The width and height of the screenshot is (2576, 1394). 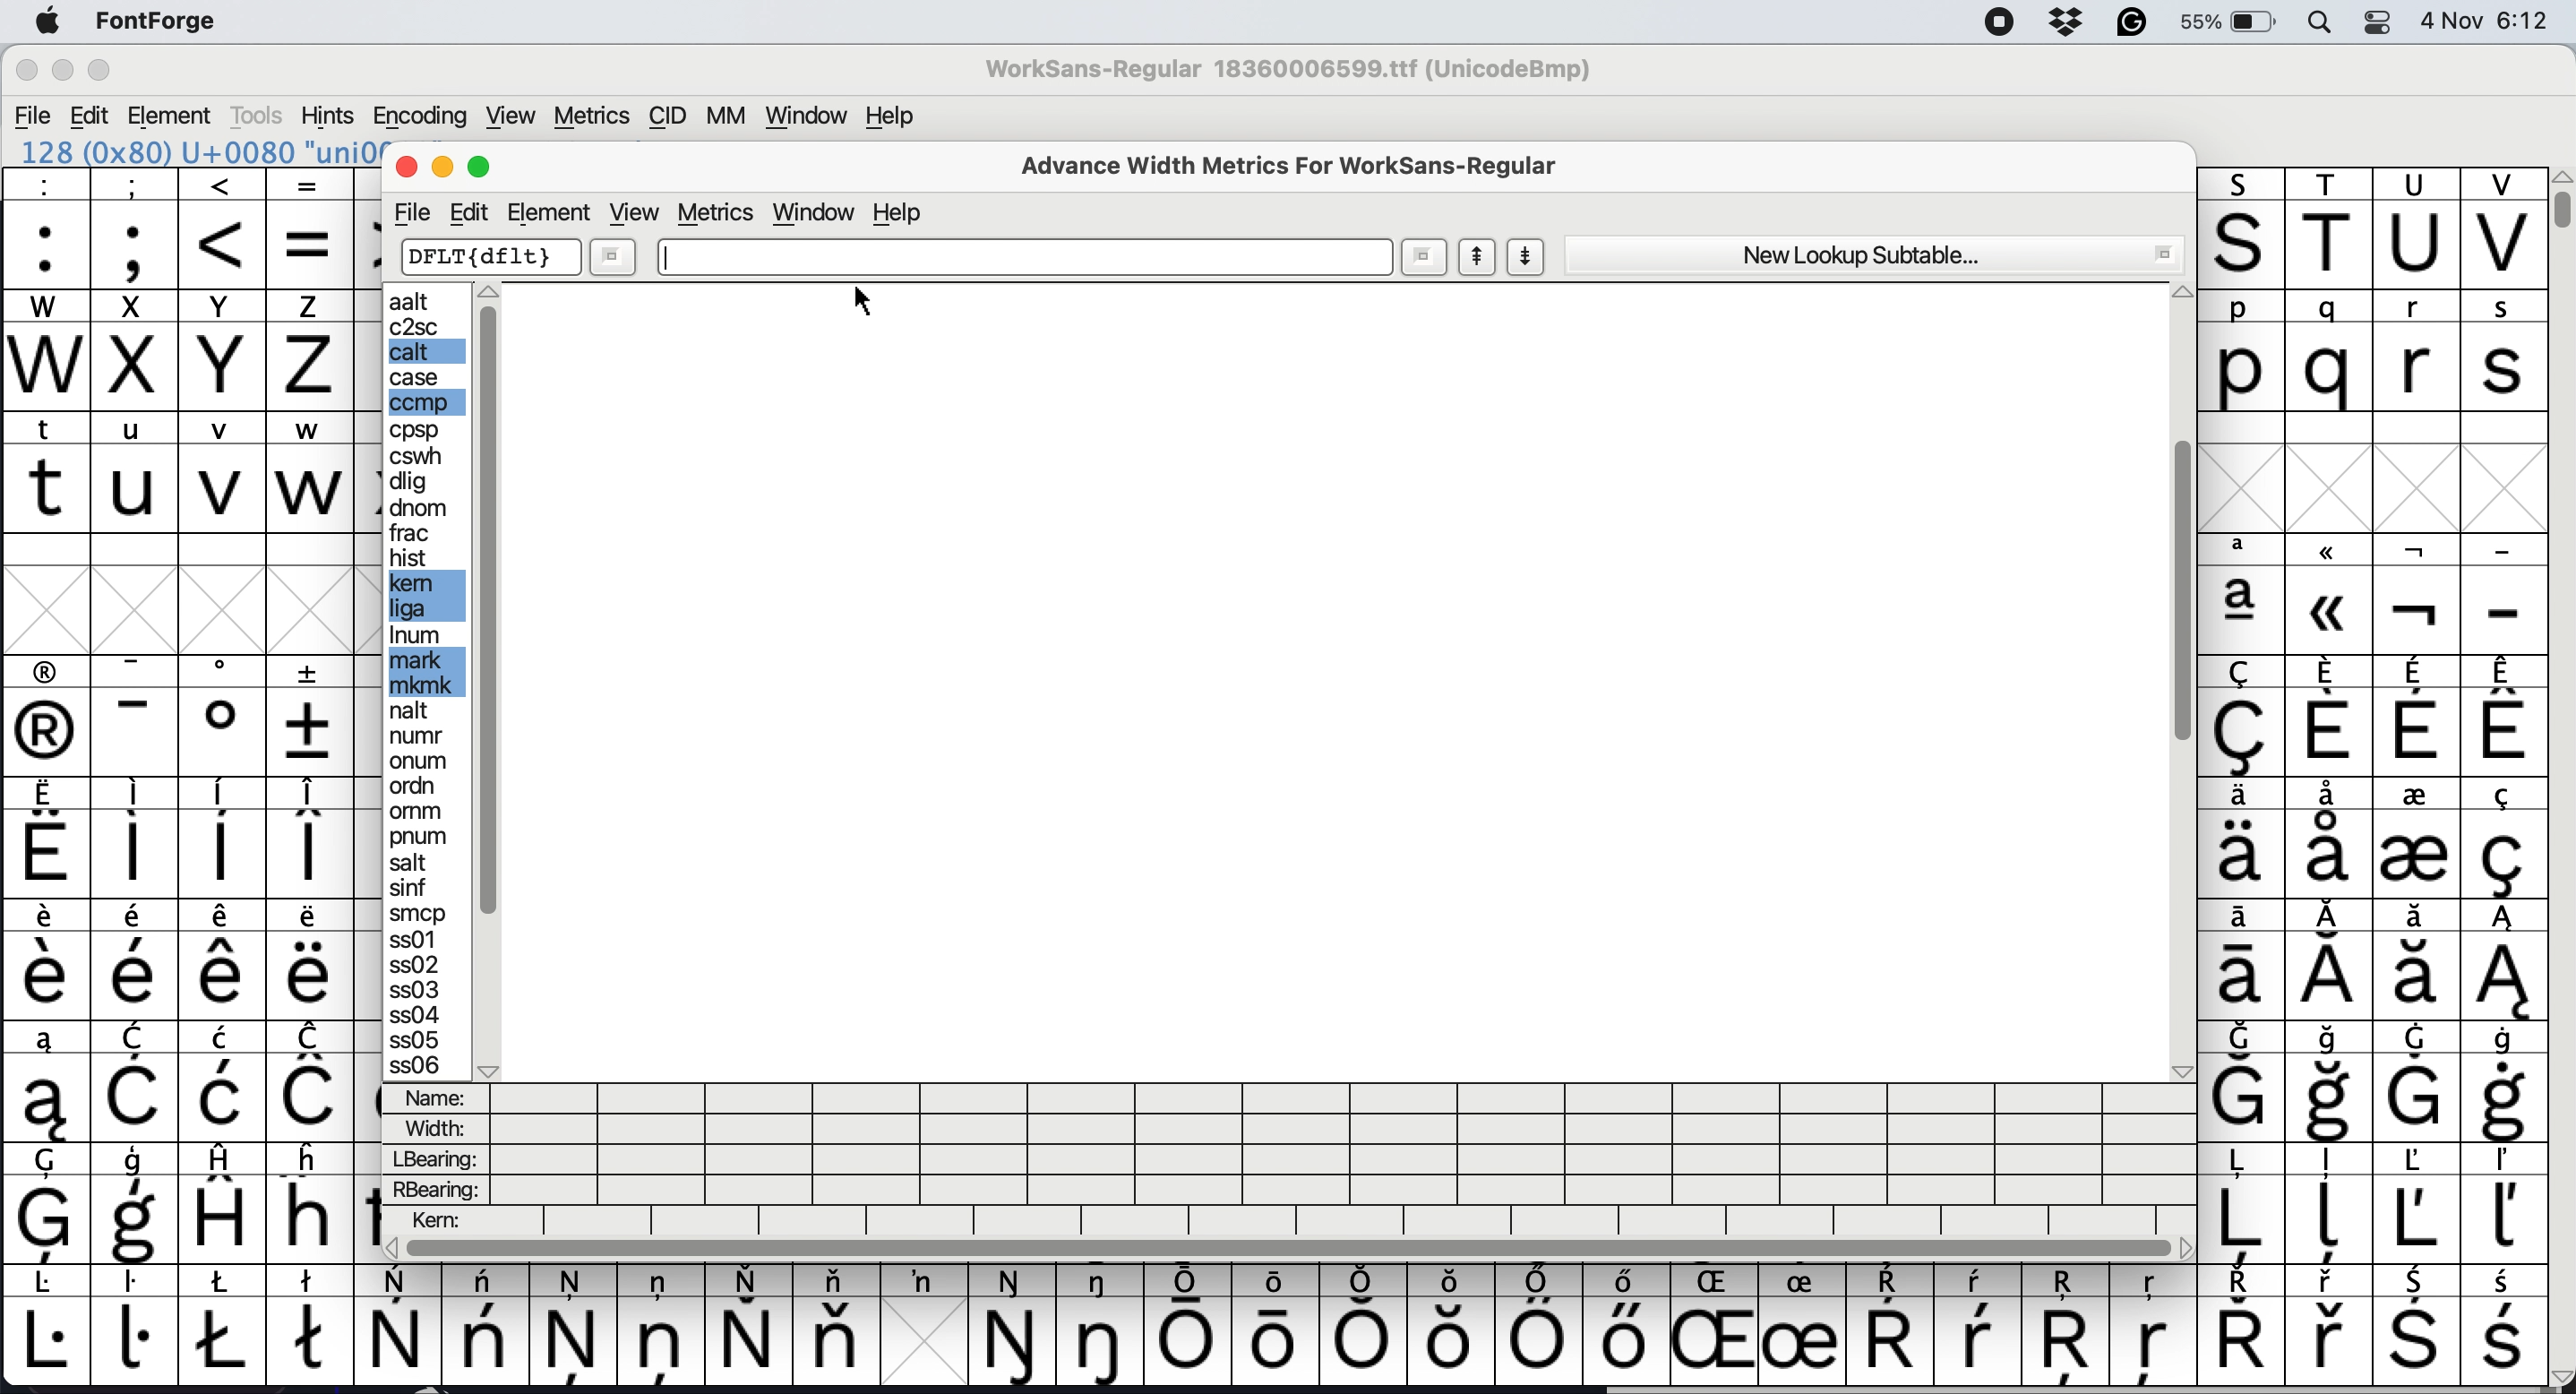 What do you see at coordinates (171, 116) in the screenshot?
I see `Element` at bounding box center [171, 116].